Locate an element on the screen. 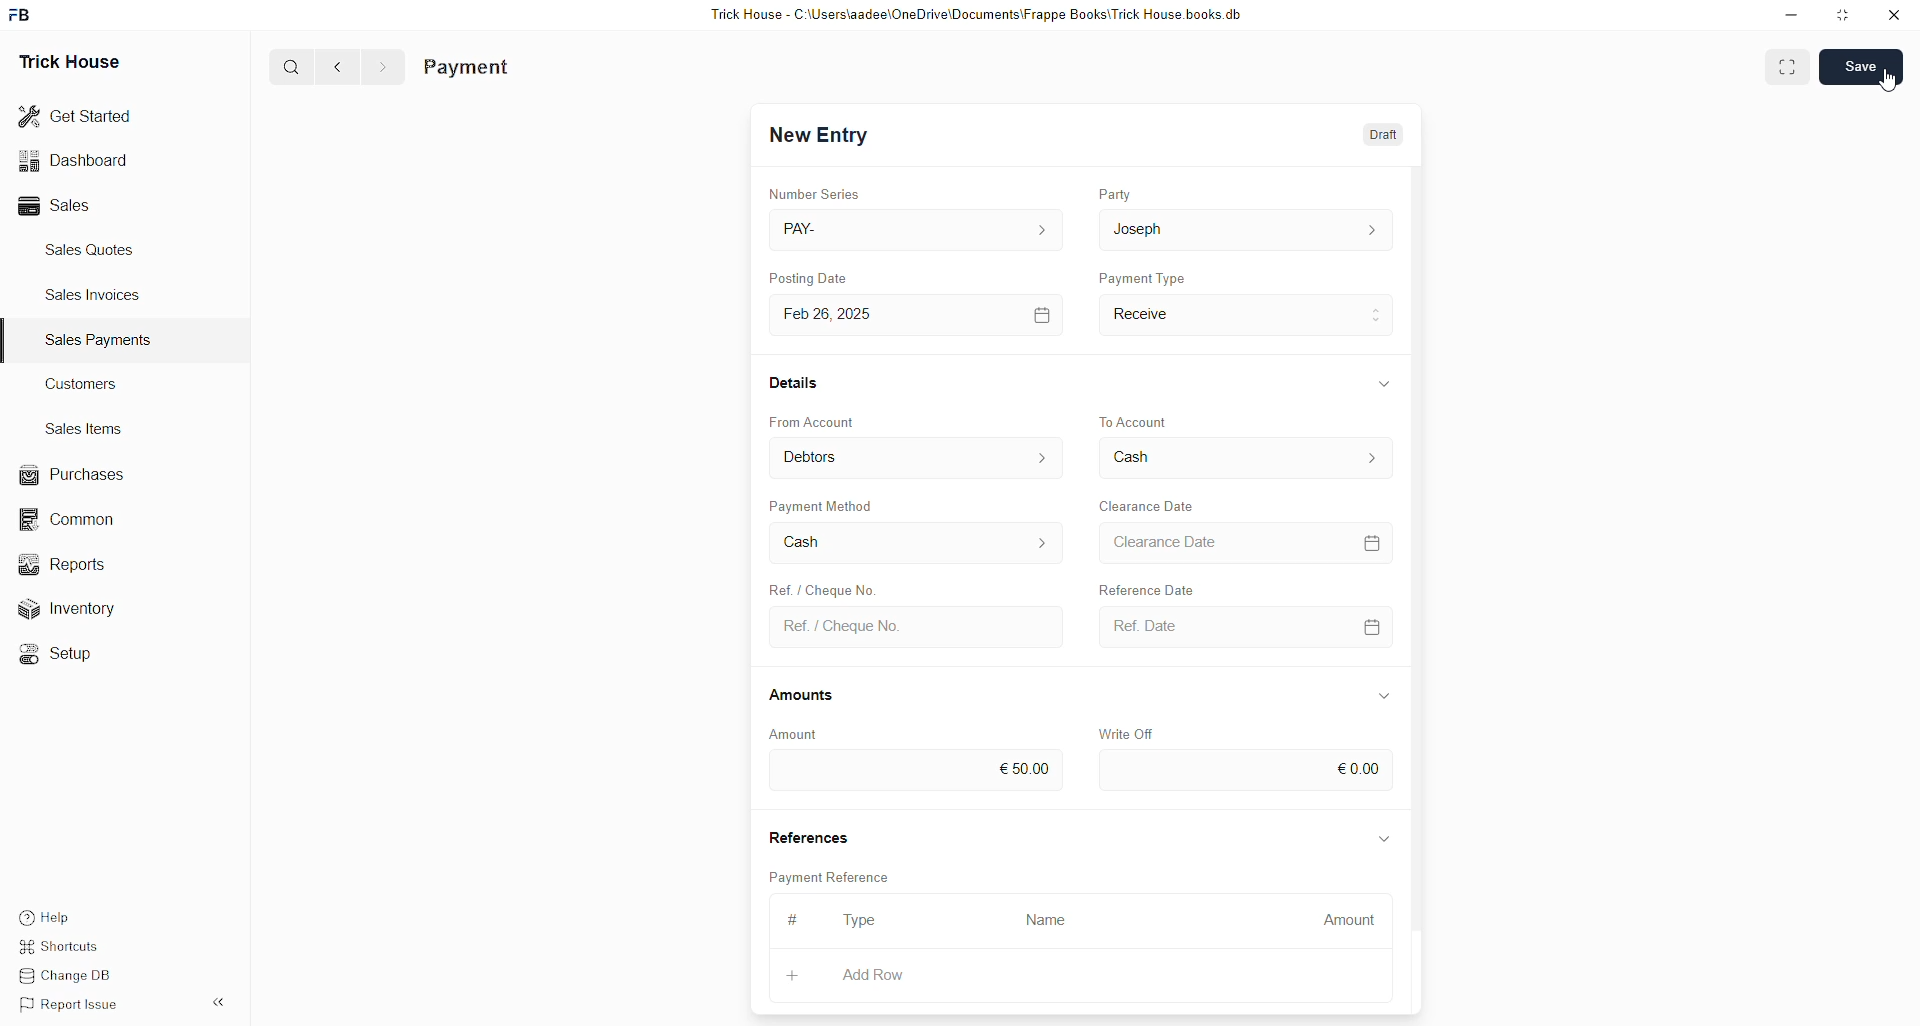  Number Series is located at coordinates (815, 193).